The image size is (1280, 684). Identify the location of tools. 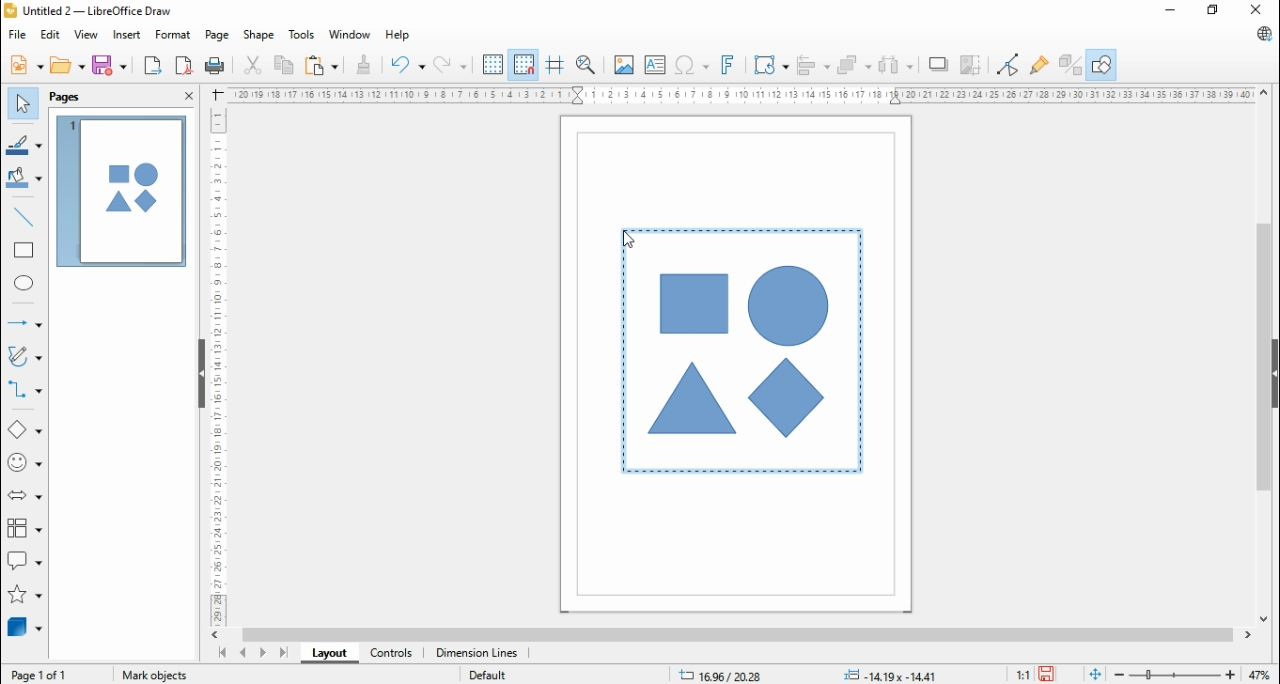
(303, 34).